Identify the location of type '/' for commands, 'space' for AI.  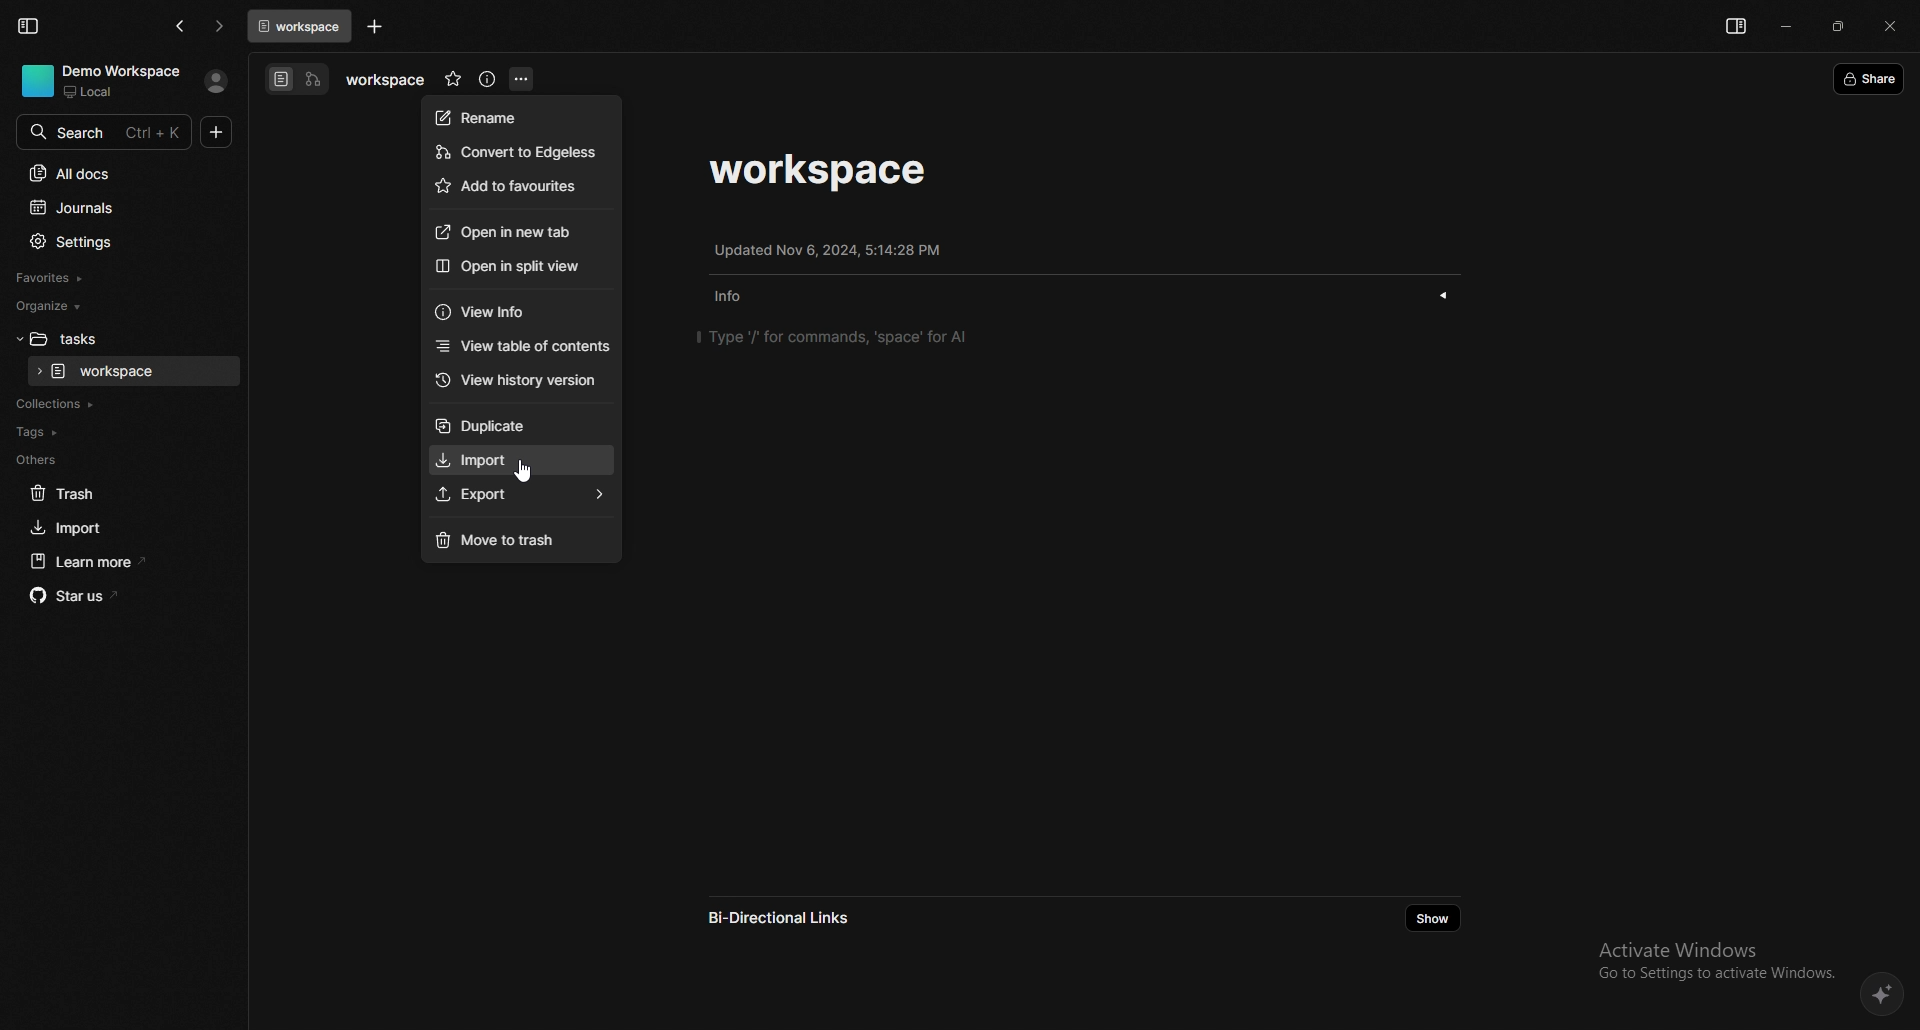
(834, 336).